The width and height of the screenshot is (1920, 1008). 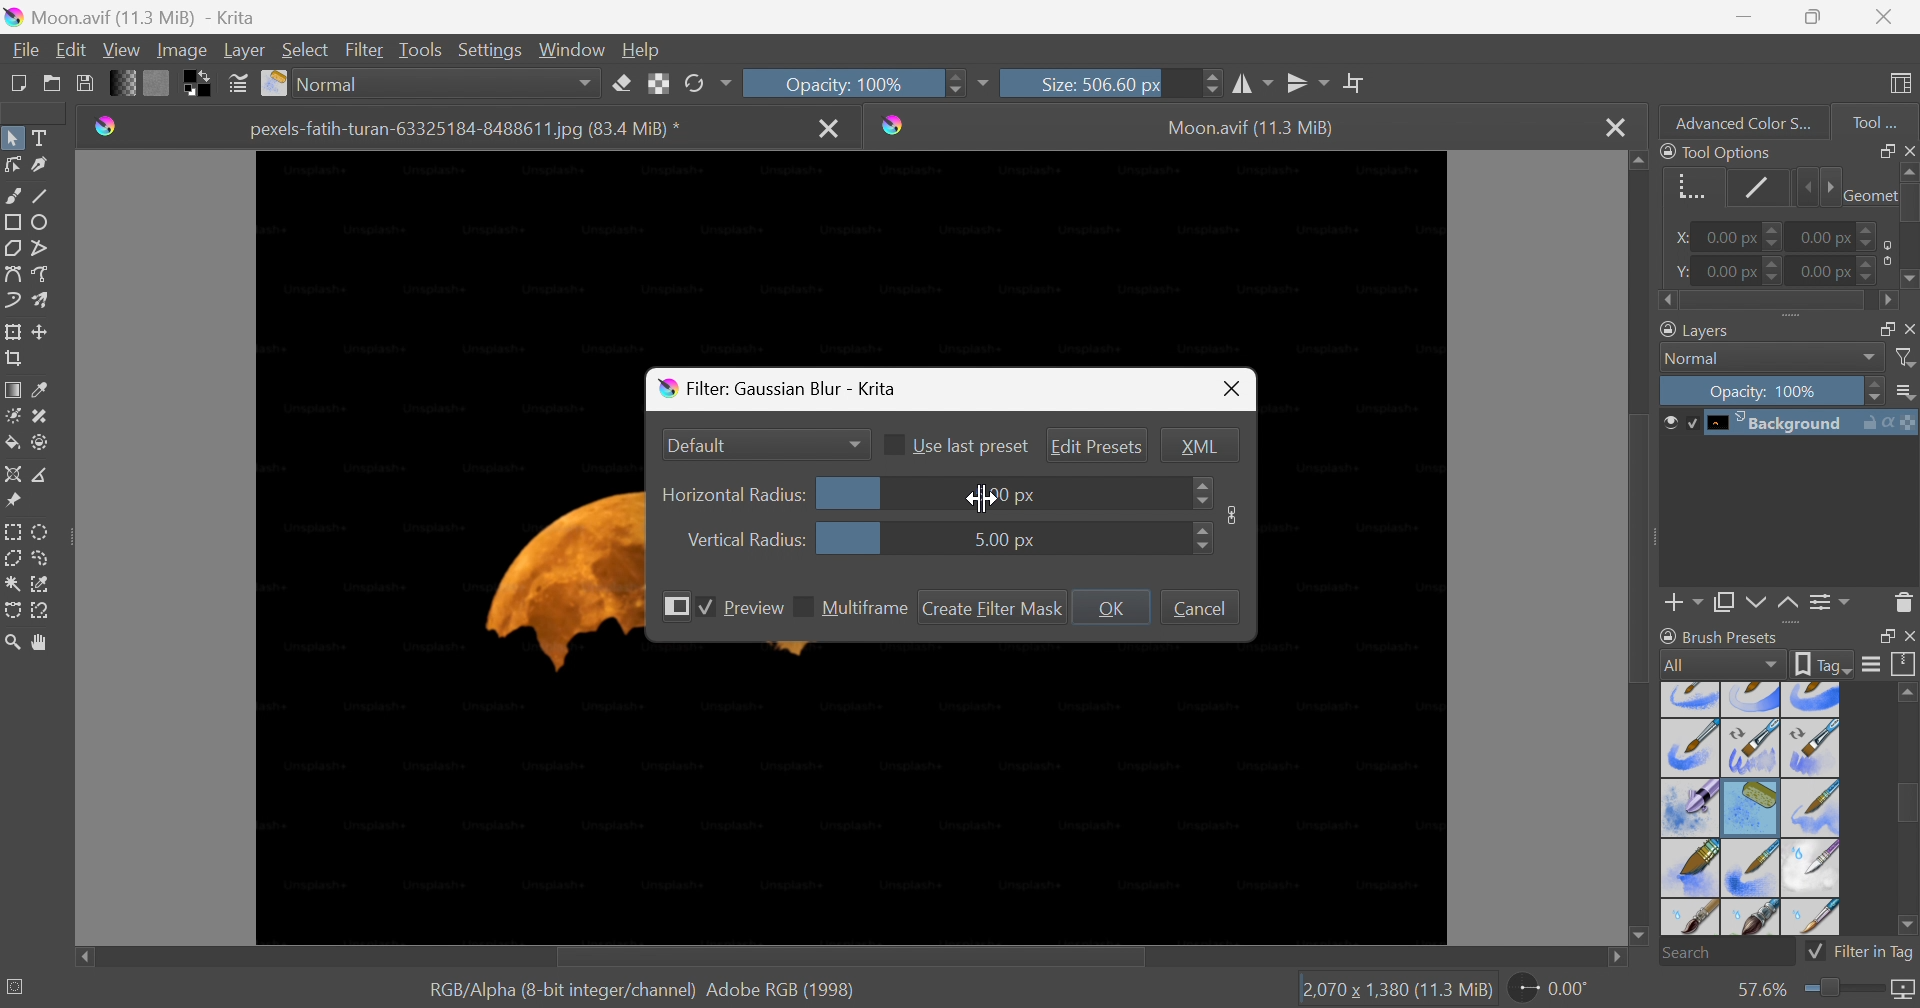 What do you see at coordinates (1201, 492) in the screenshot?
I see `Slider` at bounding box center [1201, 492].